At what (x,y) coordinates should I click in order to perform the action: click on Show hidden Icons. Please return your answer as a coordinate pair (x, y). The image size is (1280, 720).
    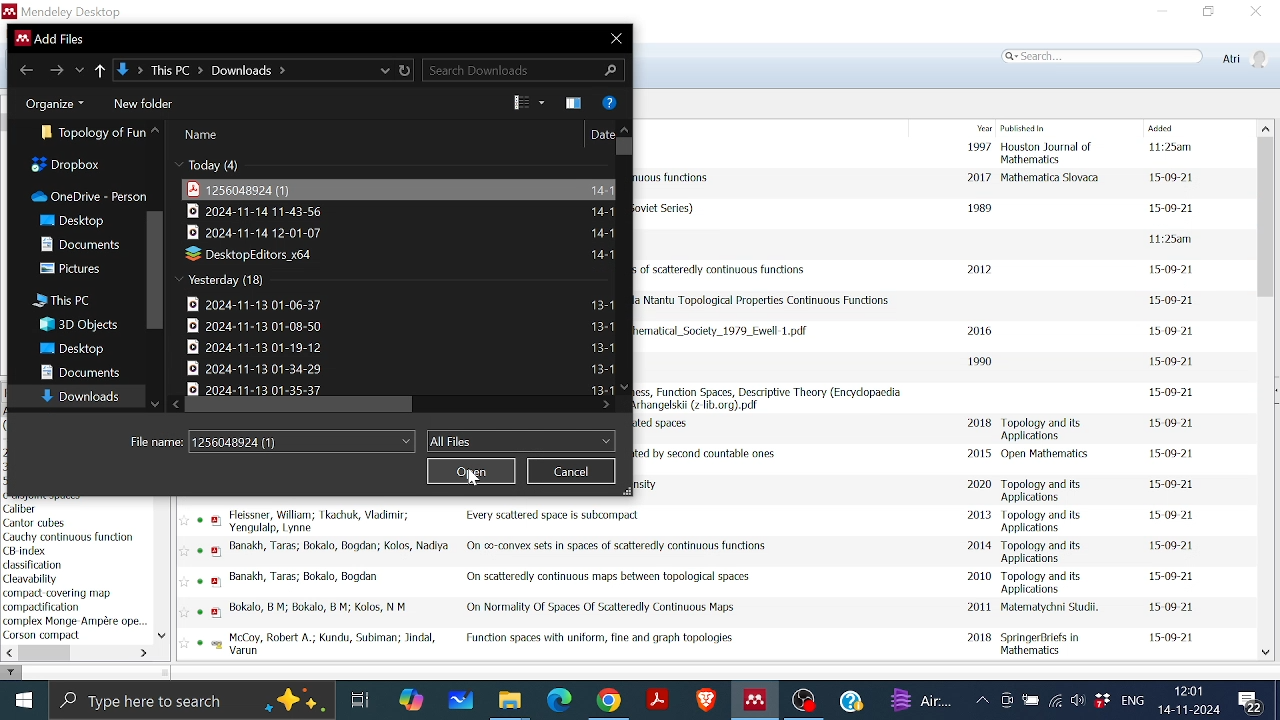
    Looking at the image, I should click on (984, 699).